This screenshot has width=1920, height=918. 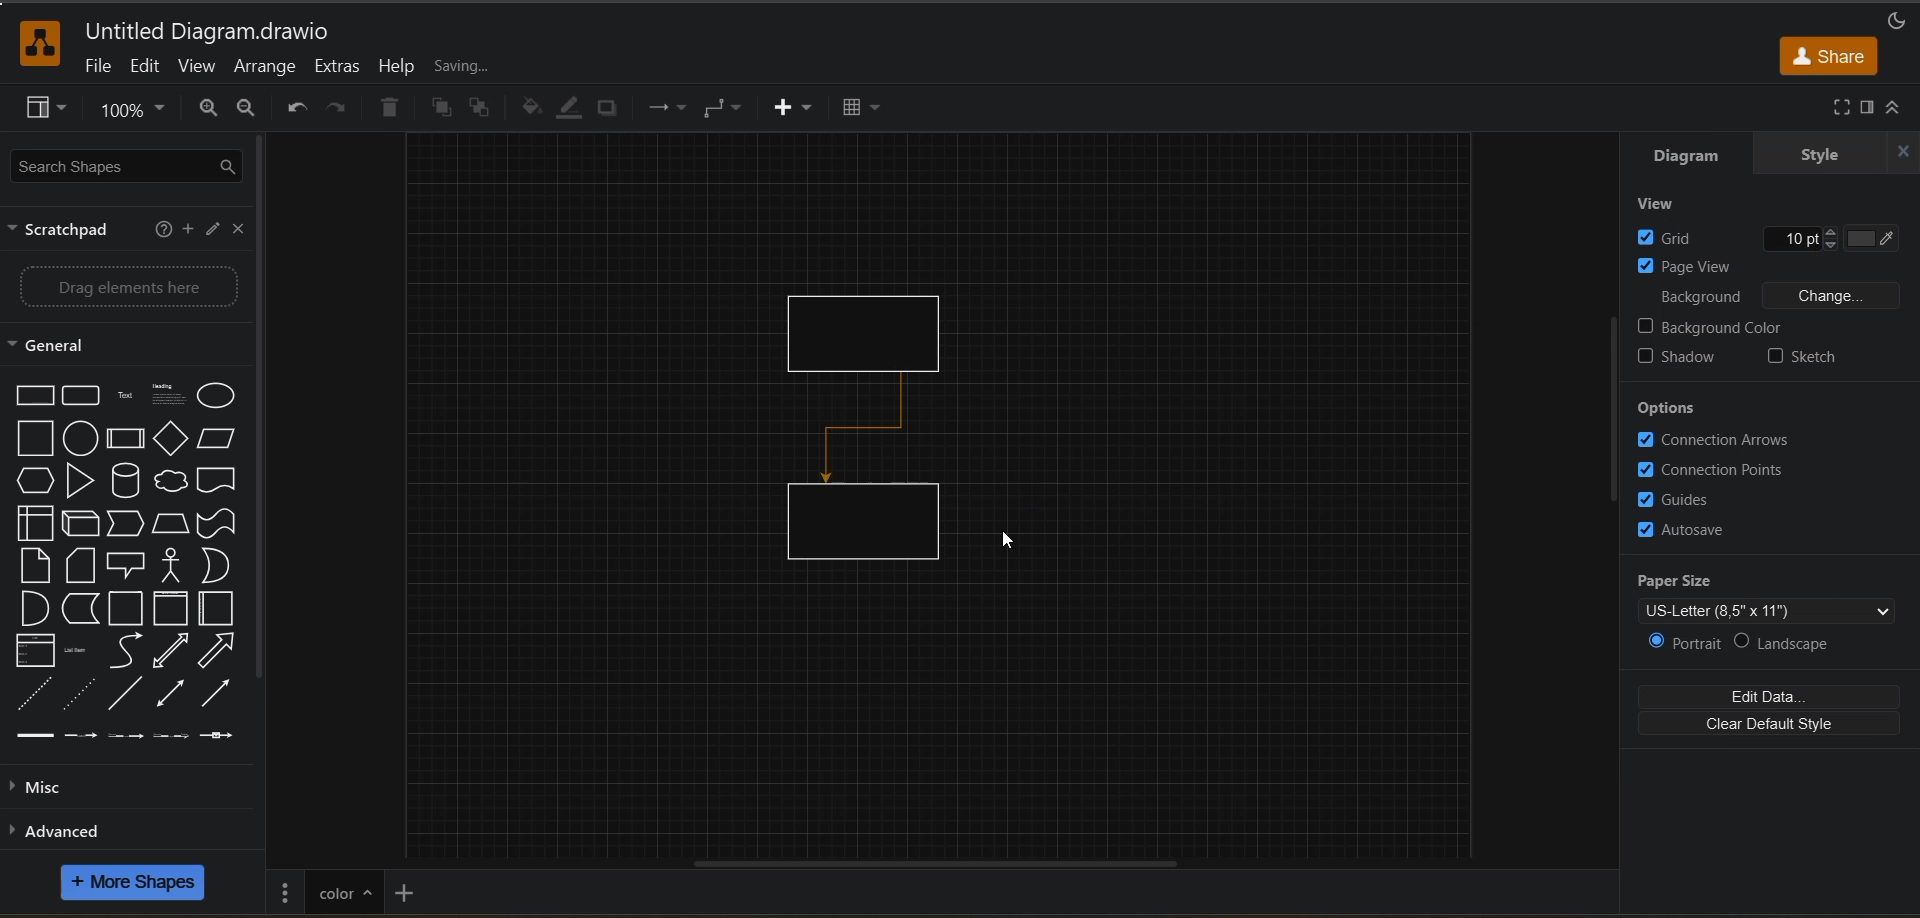 What do you see at coordinates (1898, 153) in the screenshot?
I see `close` at bounding box center [1898, 153].